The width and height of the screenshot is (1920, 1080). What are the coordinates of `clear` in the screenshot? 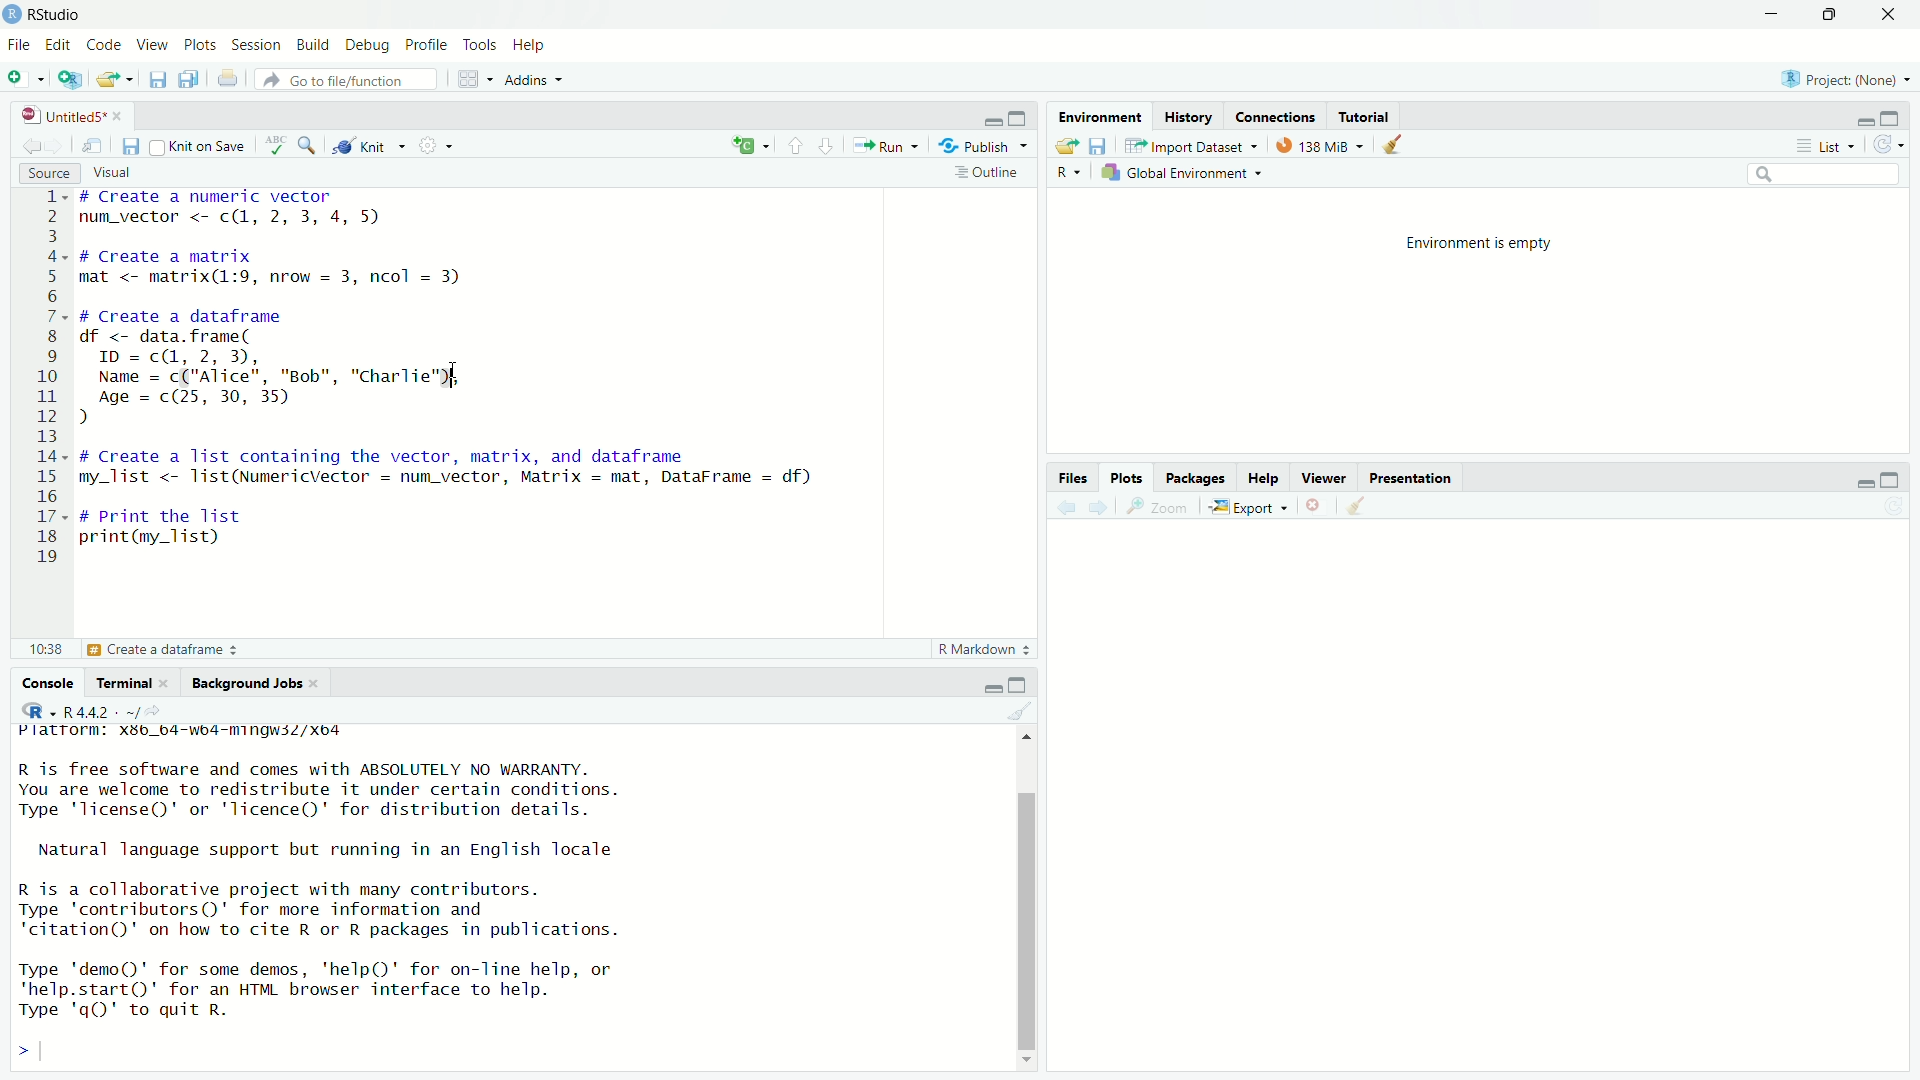 It's located at (1358, 511).